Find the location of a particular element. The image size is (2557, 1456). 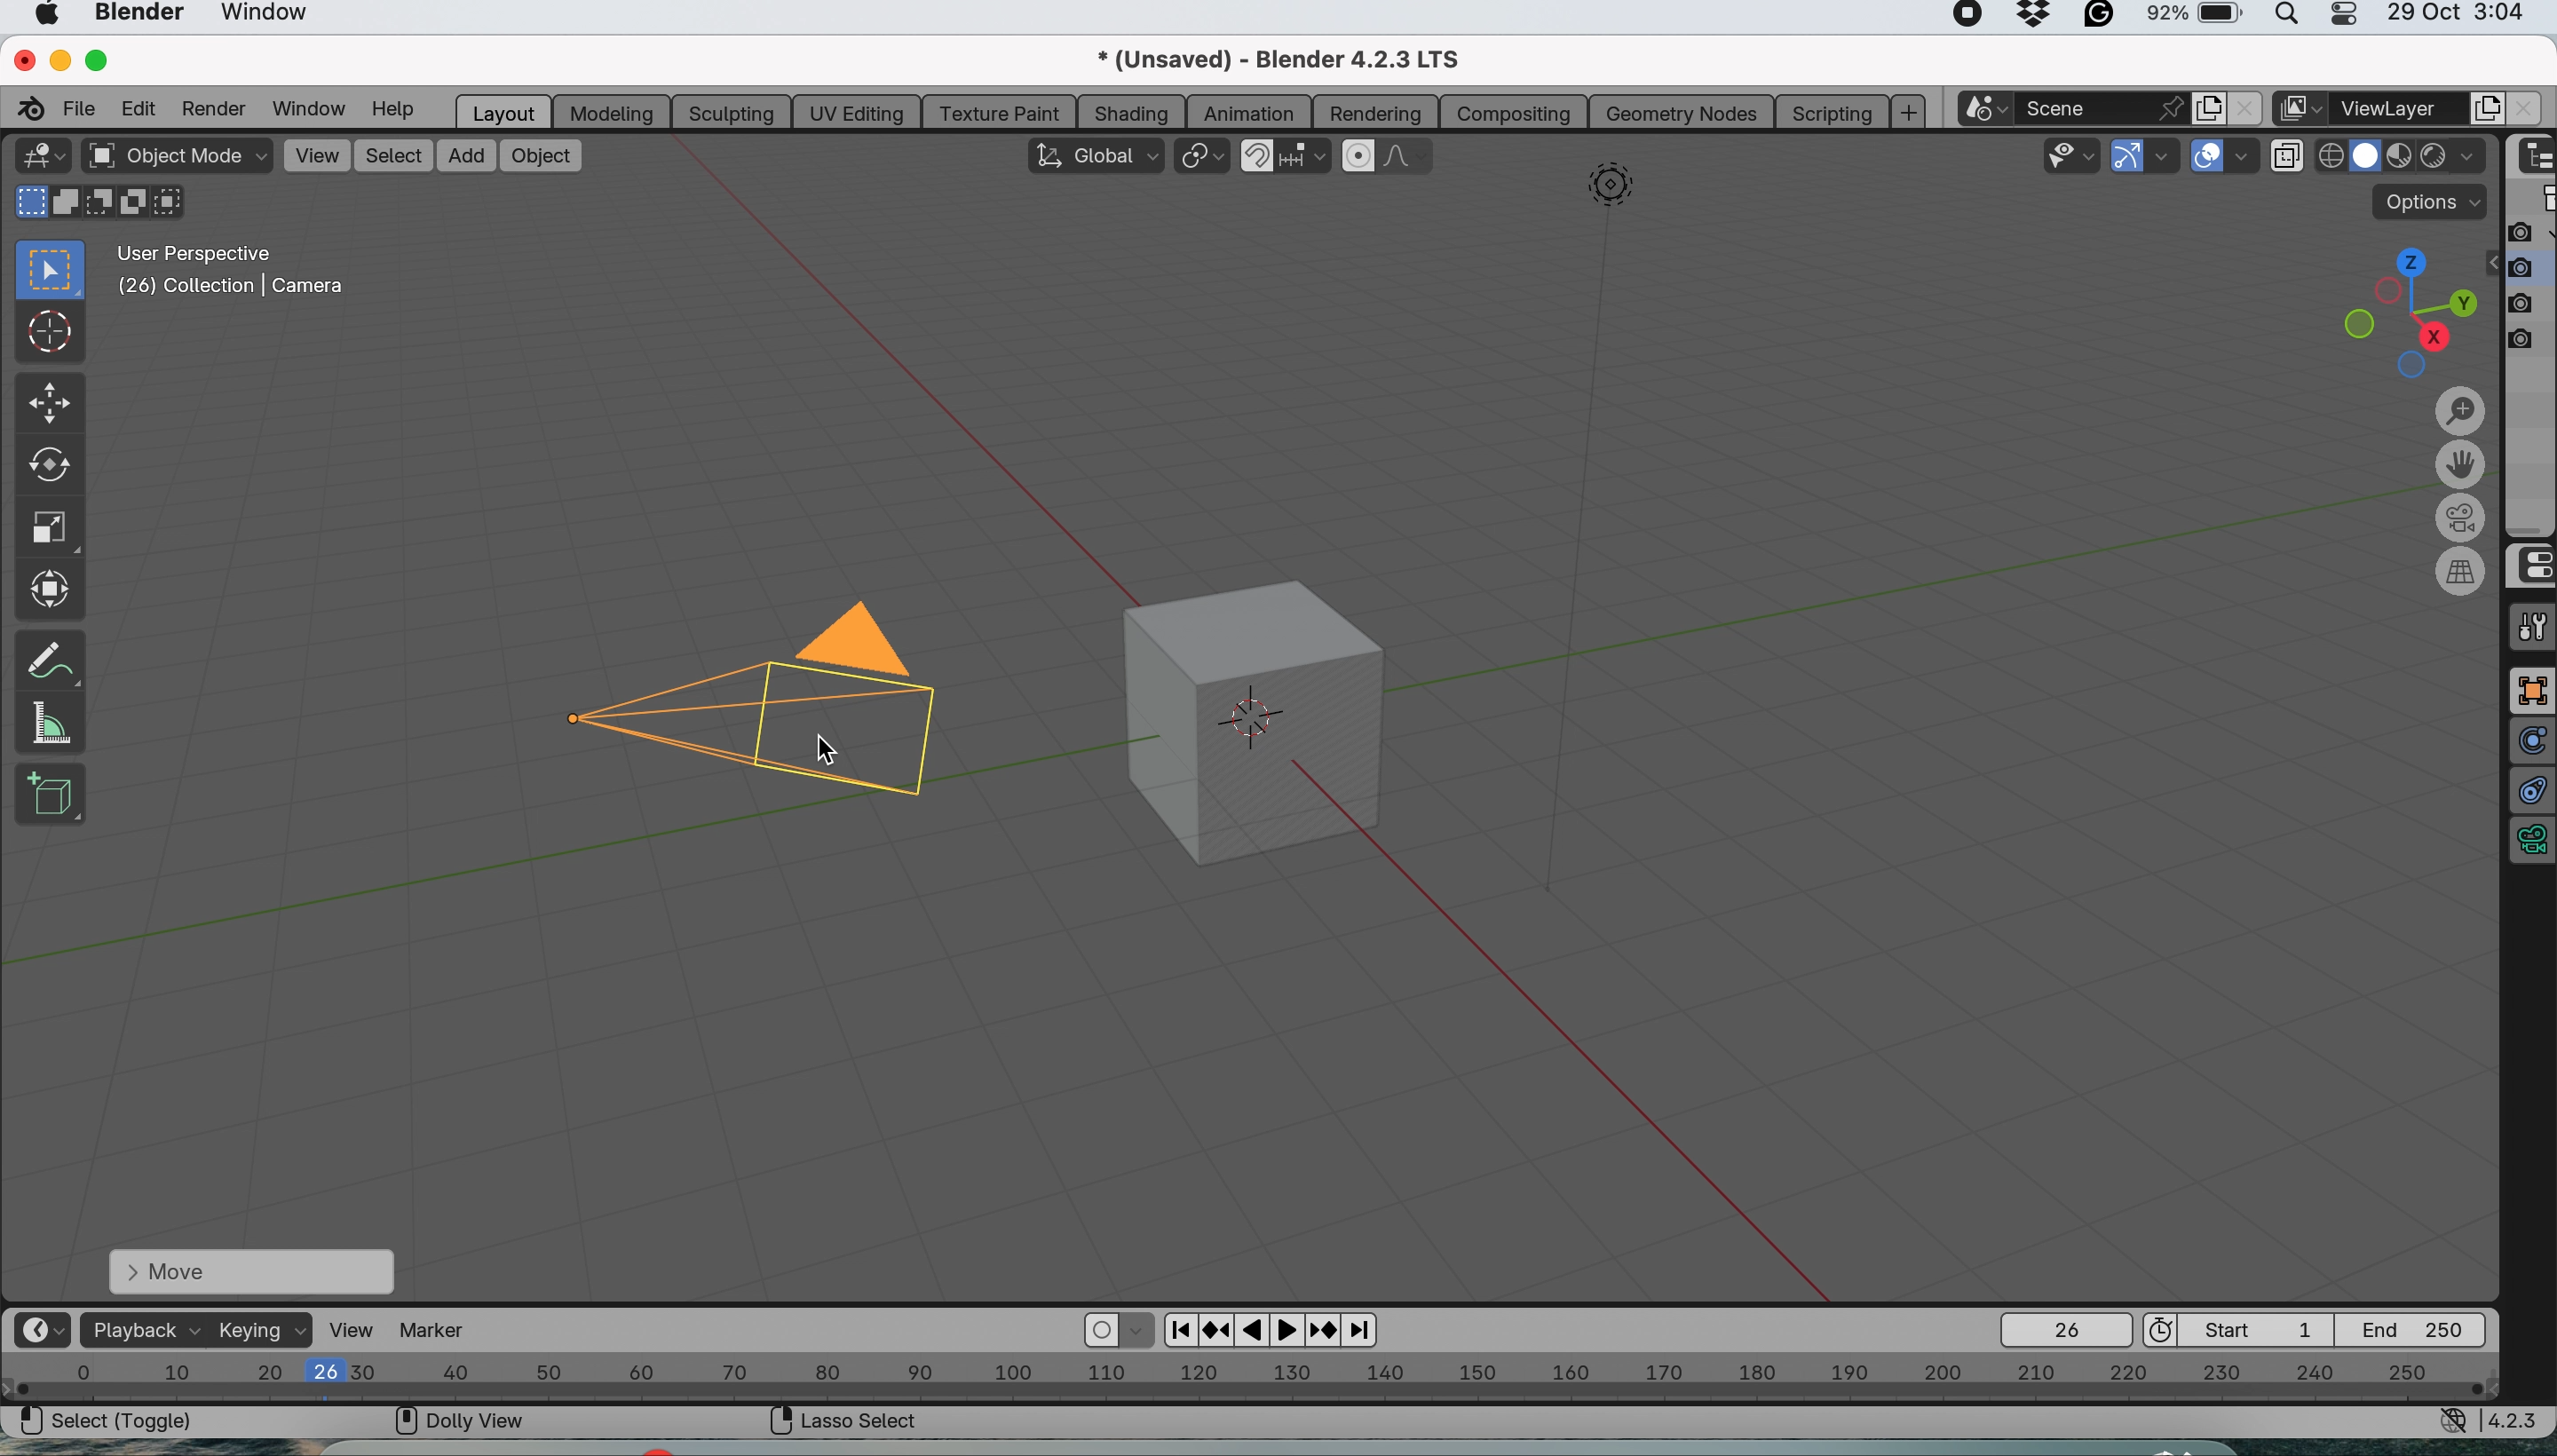

move the view is located at coordinates (2461, 468).